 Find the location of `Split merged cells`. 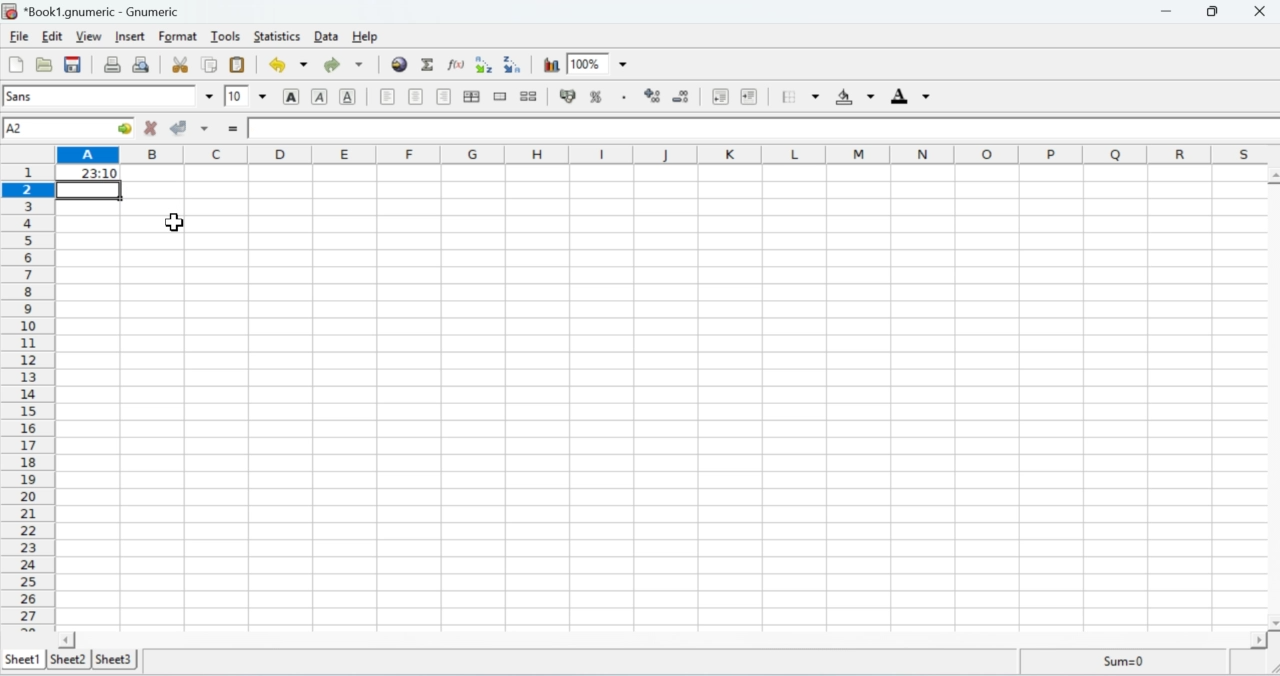

Split merged cells is located at coordinates (530, 97).